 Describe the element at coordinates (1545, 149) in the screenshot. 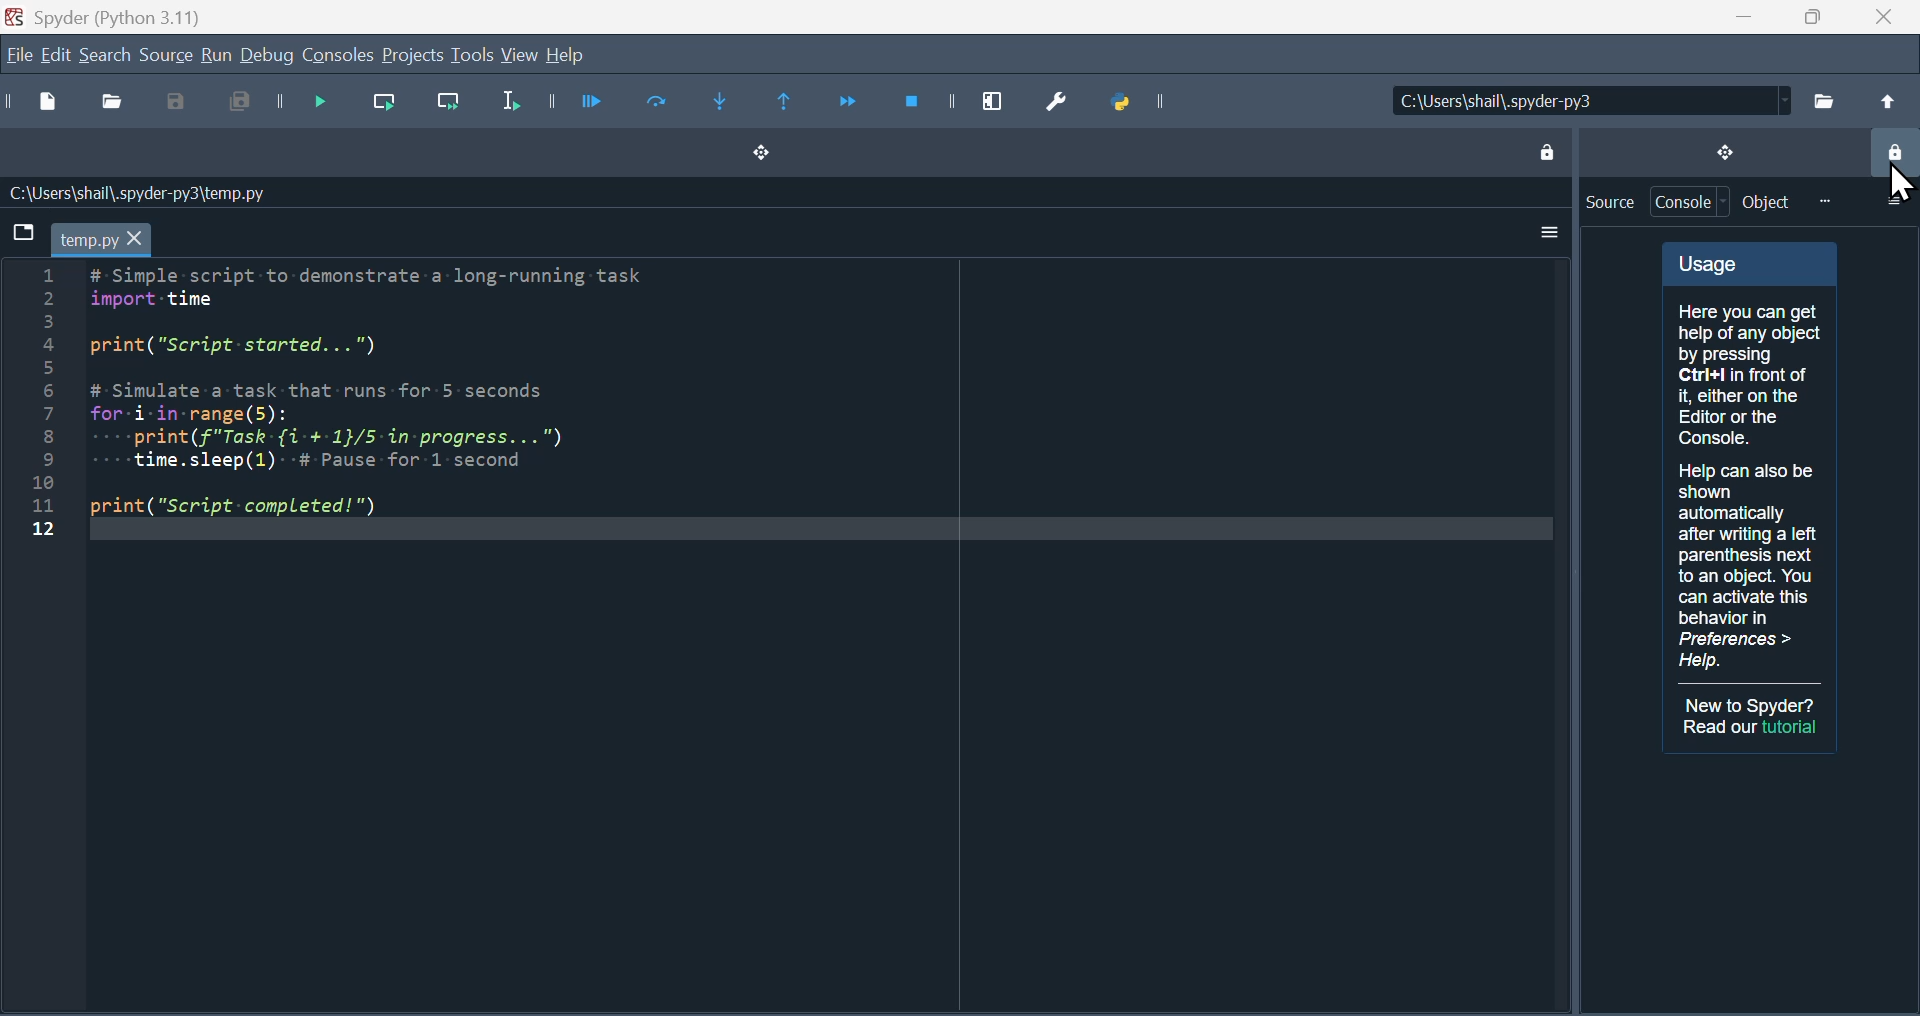

I see `lock` at that location.